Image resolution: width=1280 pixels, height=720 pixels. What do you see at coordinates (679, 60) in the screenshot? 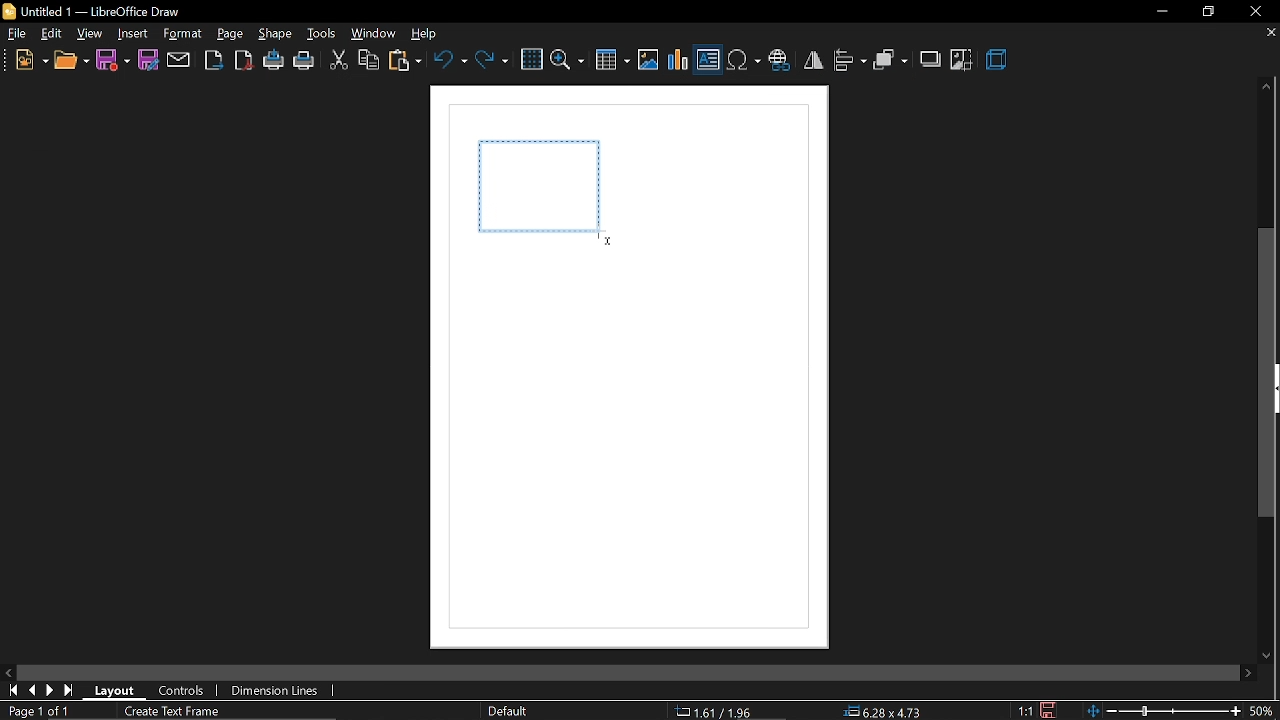
I see `insert chart` at bounding box center [679, 60].